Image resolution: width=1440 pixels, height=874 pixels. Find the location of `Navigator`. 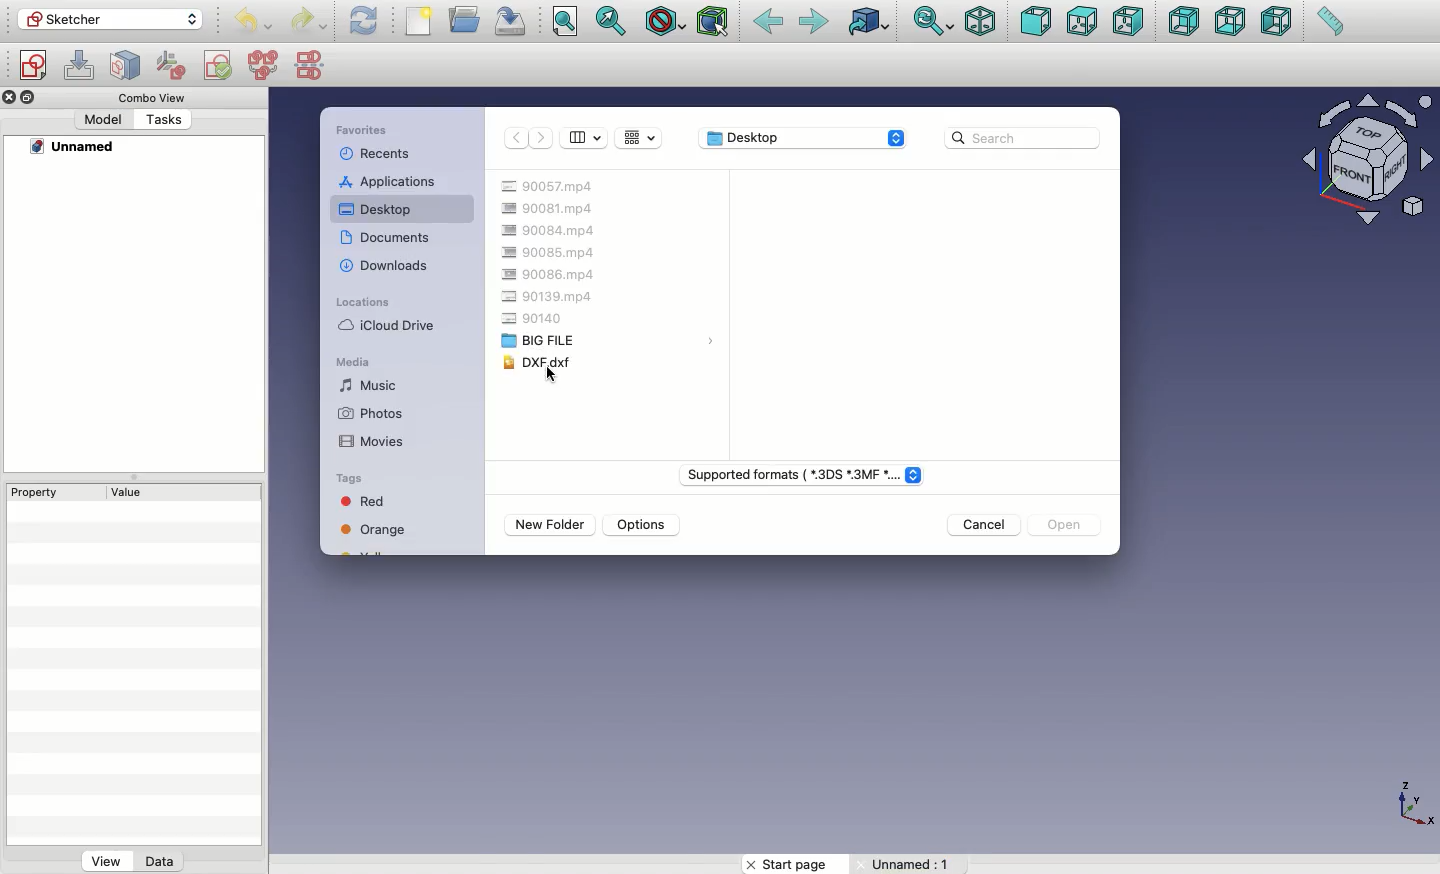

Navigator is located at coordinates (1373, 164).